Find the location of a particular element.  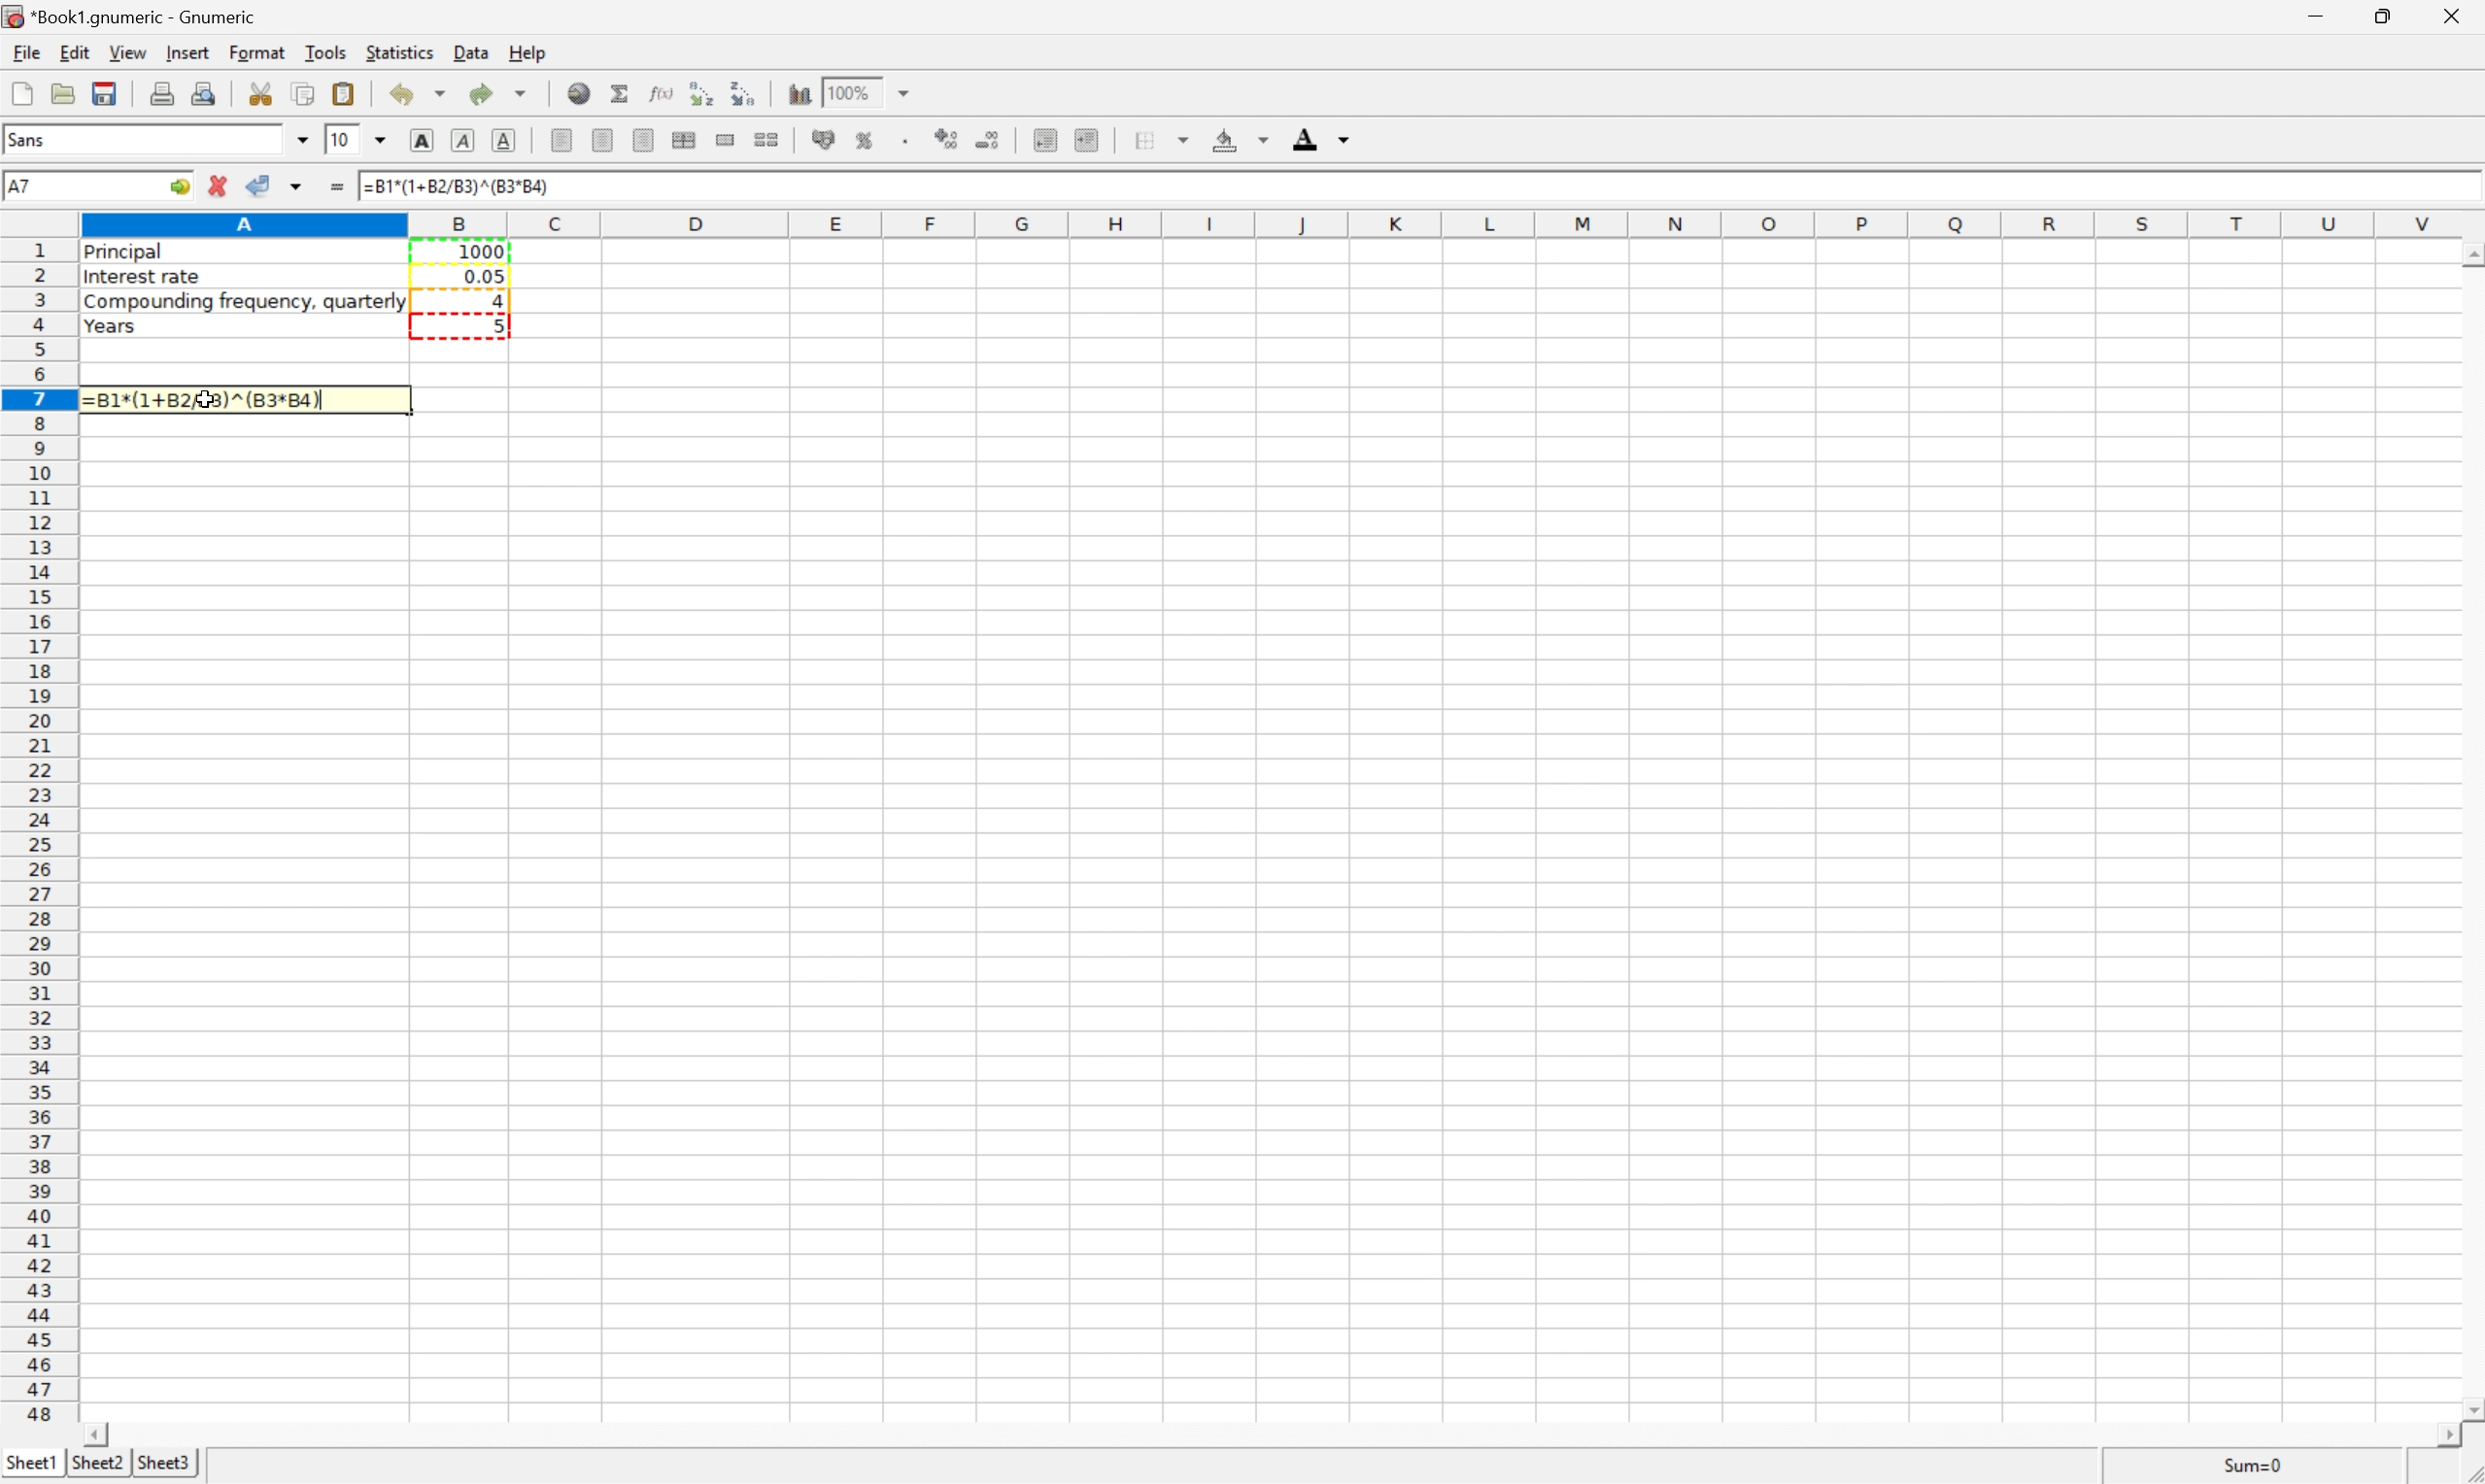

insert is located at coordinates (186, 55).